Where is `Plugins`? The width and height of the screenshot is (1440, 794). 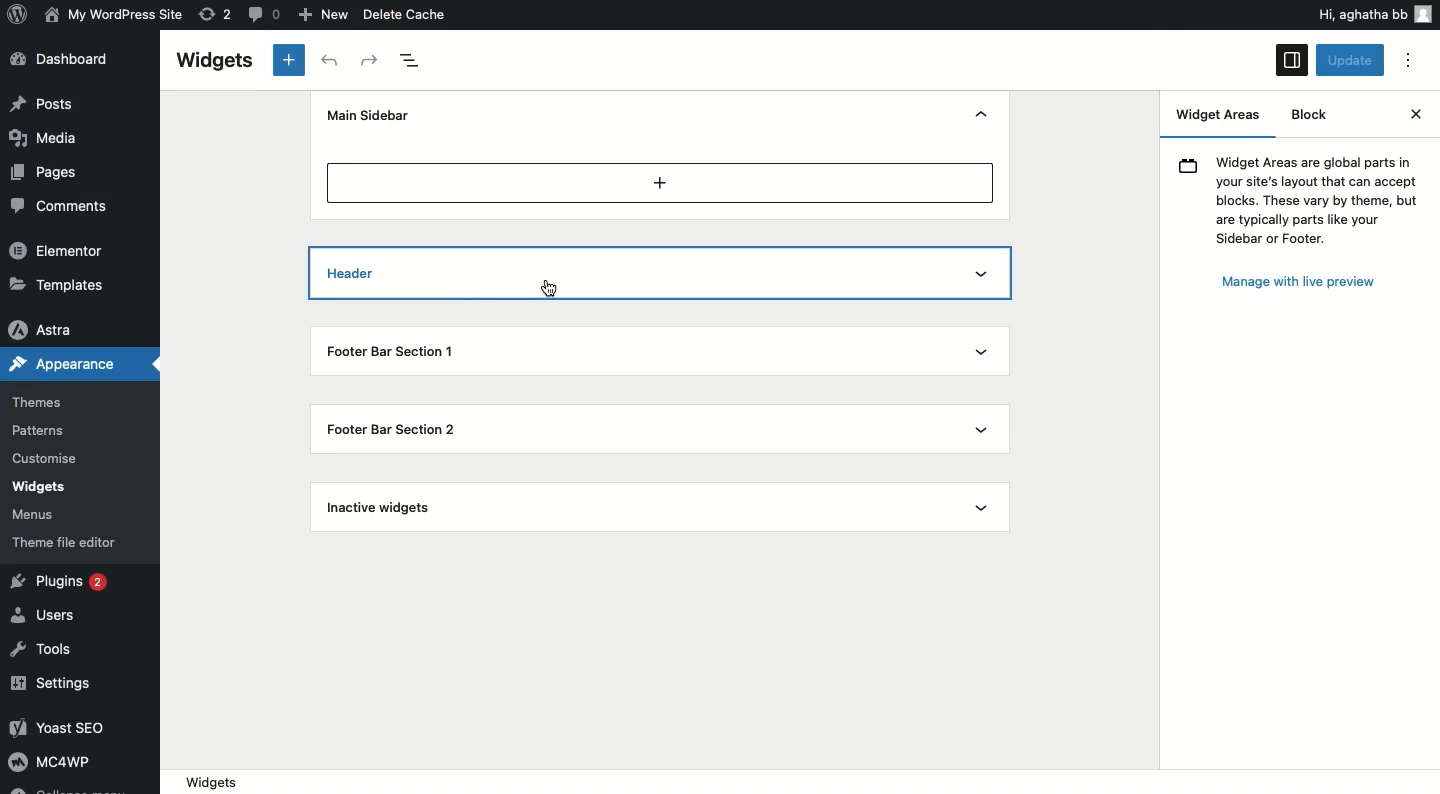 Plugins is located at coordinates (63, 583).